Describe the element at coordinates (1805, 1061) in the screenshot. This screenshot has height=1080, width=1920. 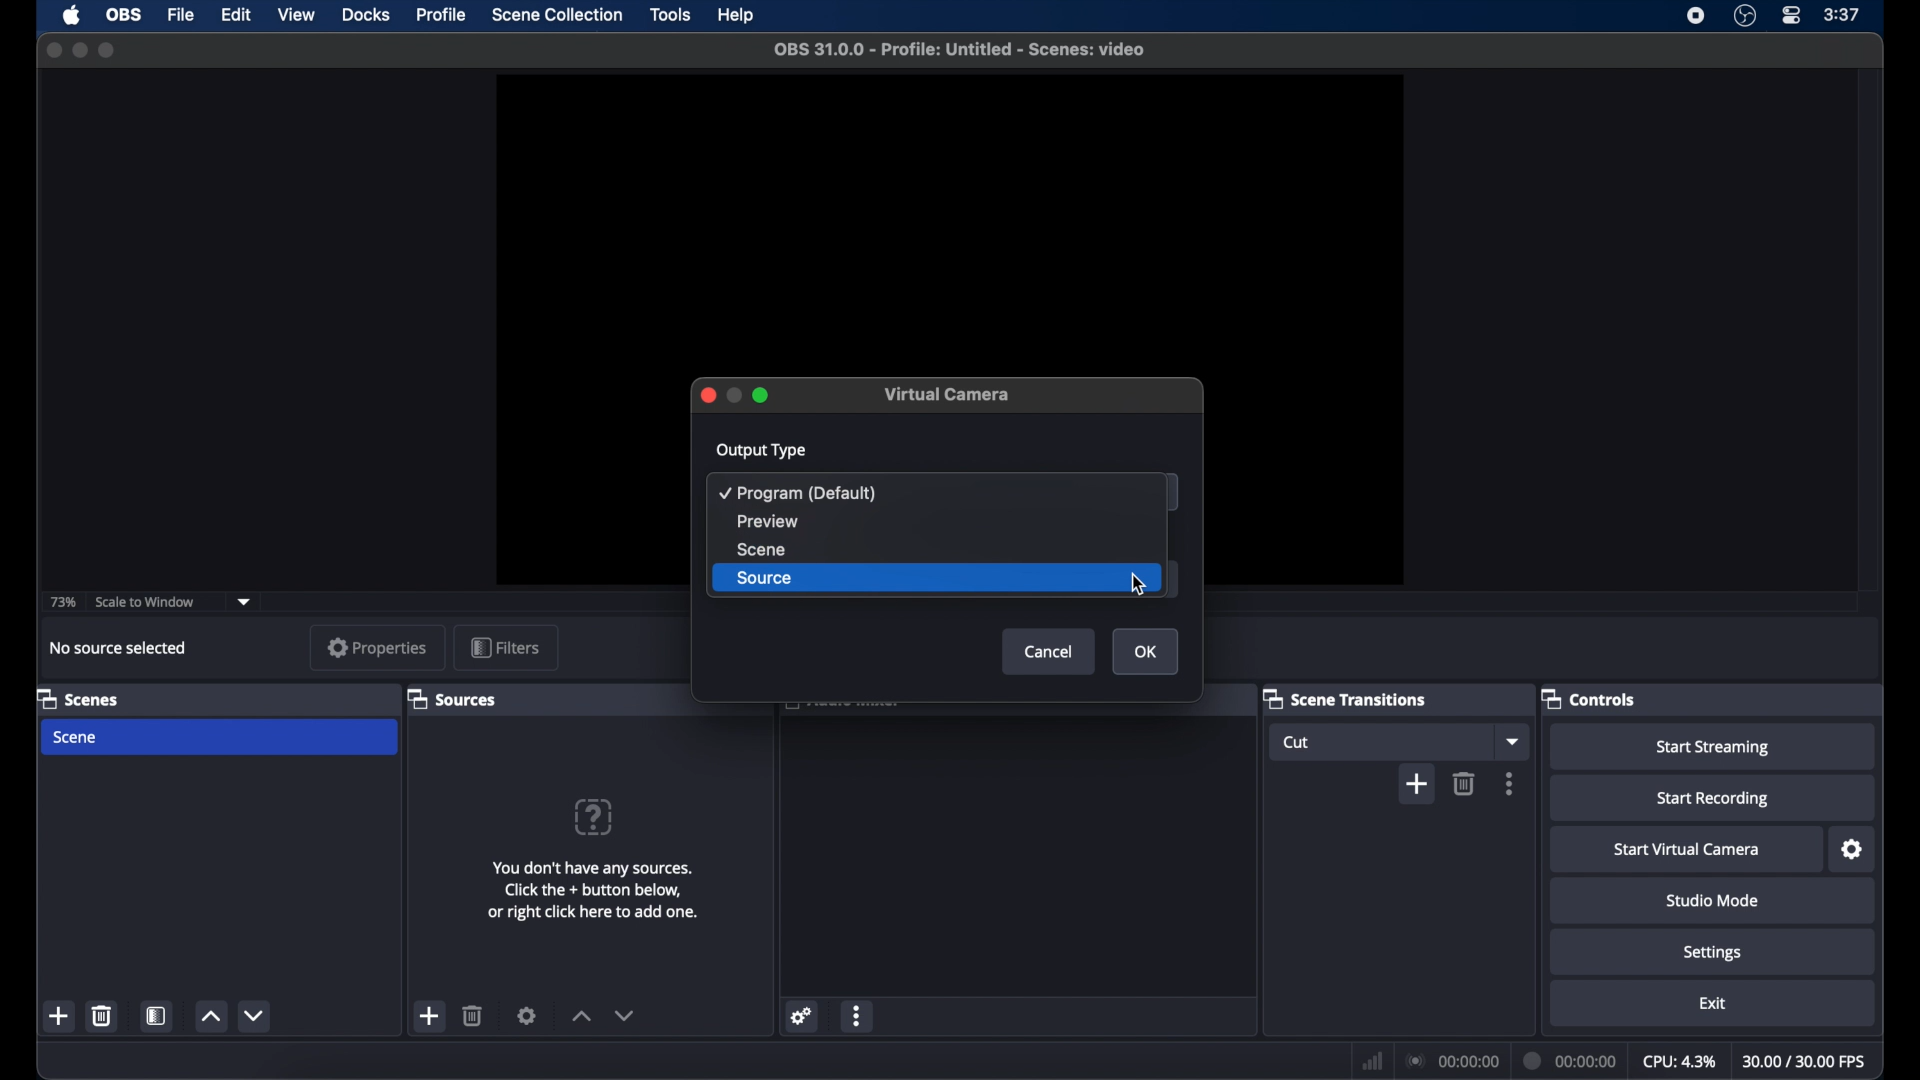
I see `fps` at that location.